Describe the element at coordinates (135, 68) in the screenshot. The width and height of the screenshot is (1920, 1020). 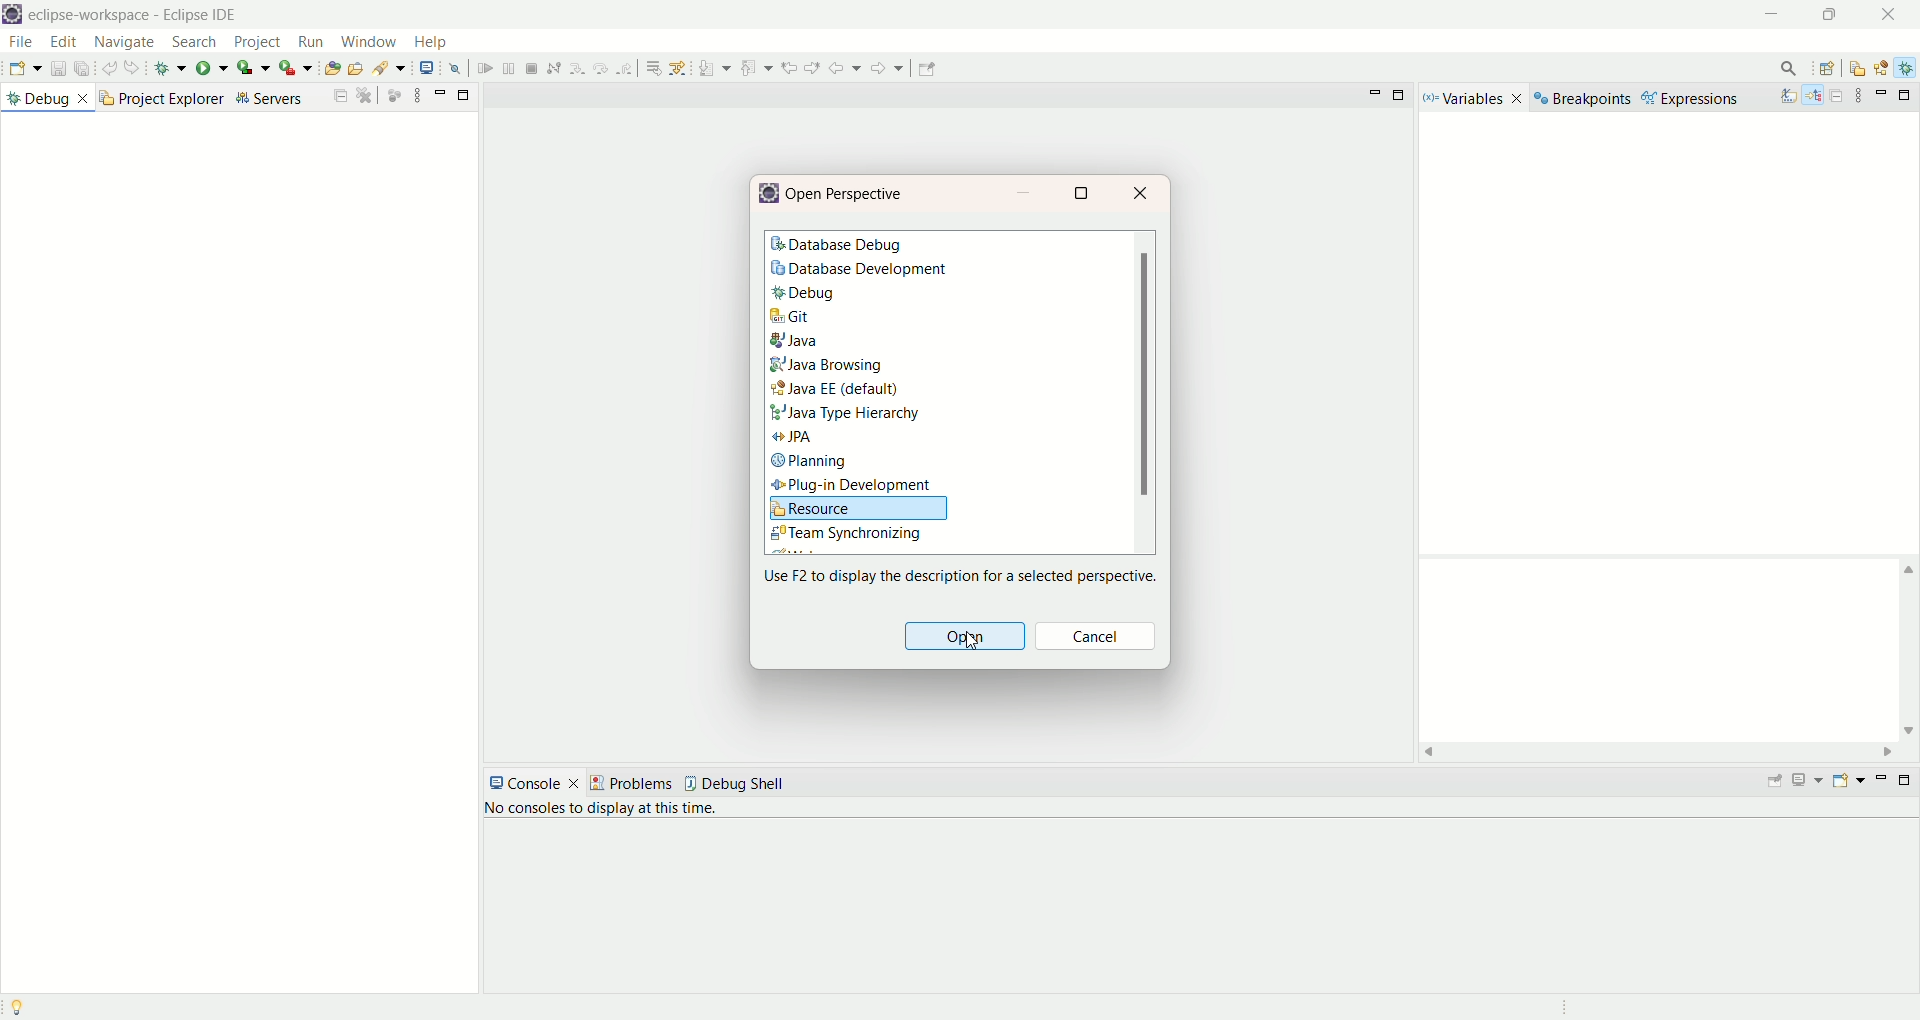
I see `redo` at that location.